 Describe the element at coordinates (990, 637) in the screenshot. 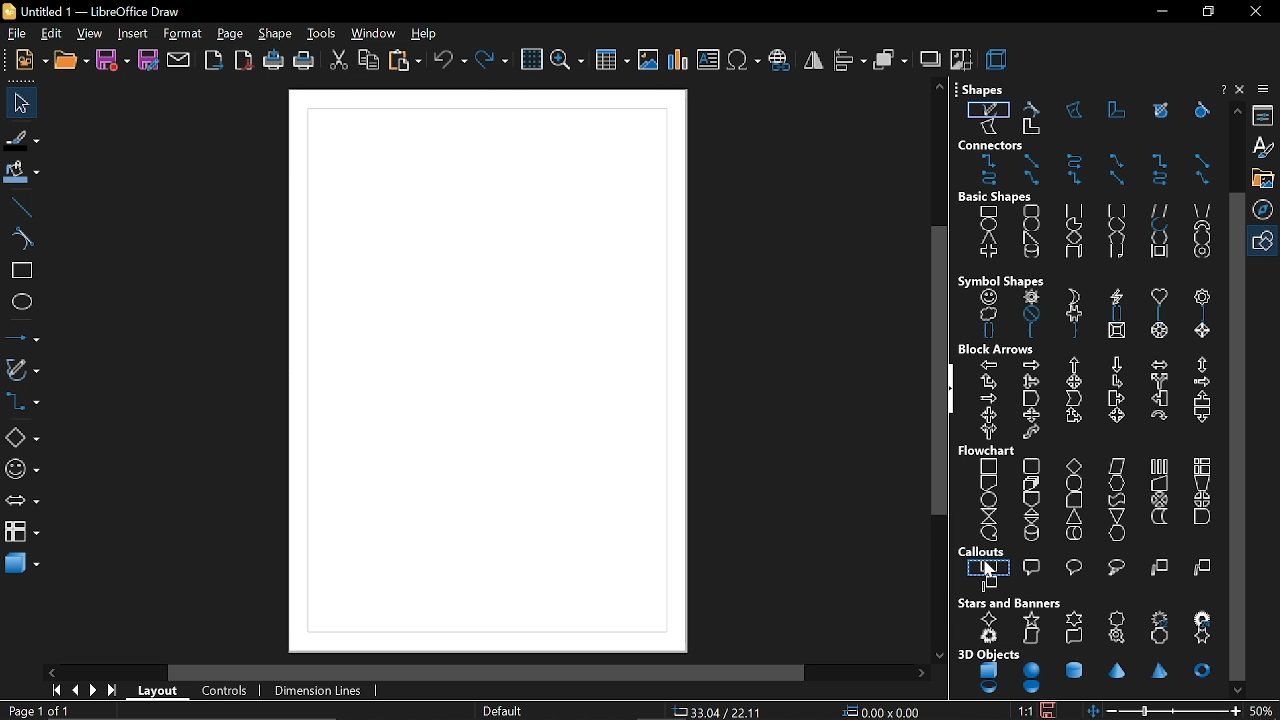

I see `explosion` at that location.